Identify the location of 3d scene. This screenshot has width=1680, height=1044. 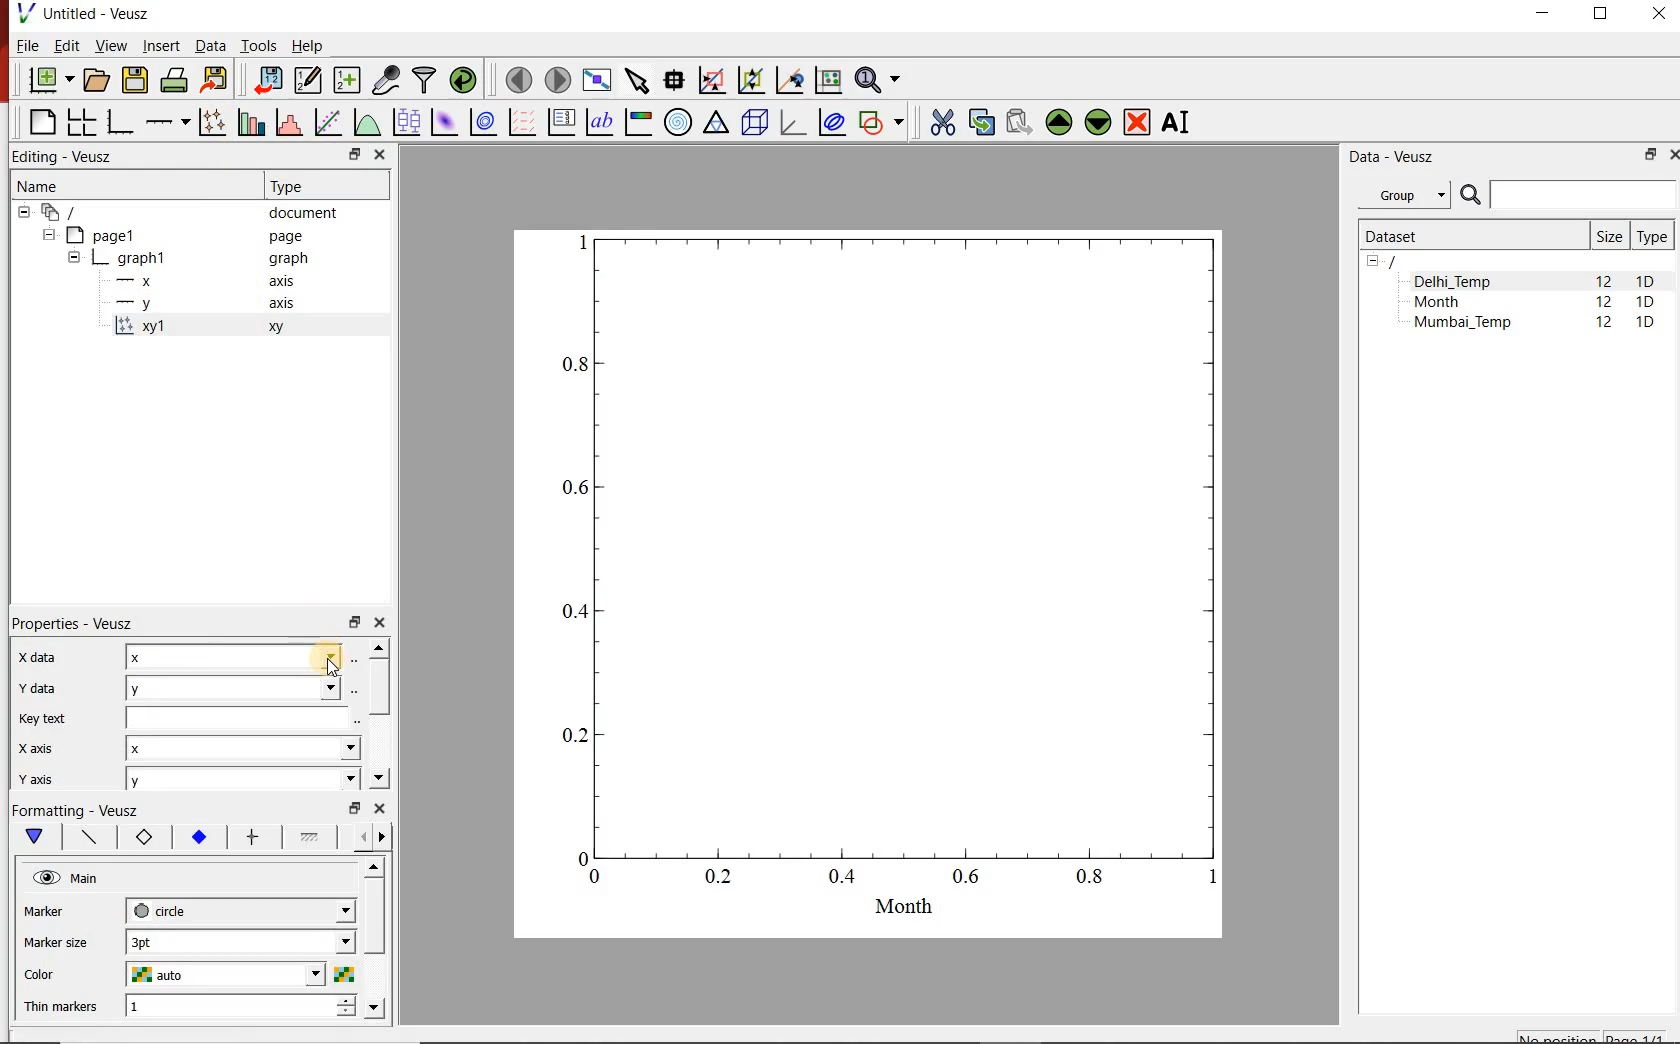
(753, 123).